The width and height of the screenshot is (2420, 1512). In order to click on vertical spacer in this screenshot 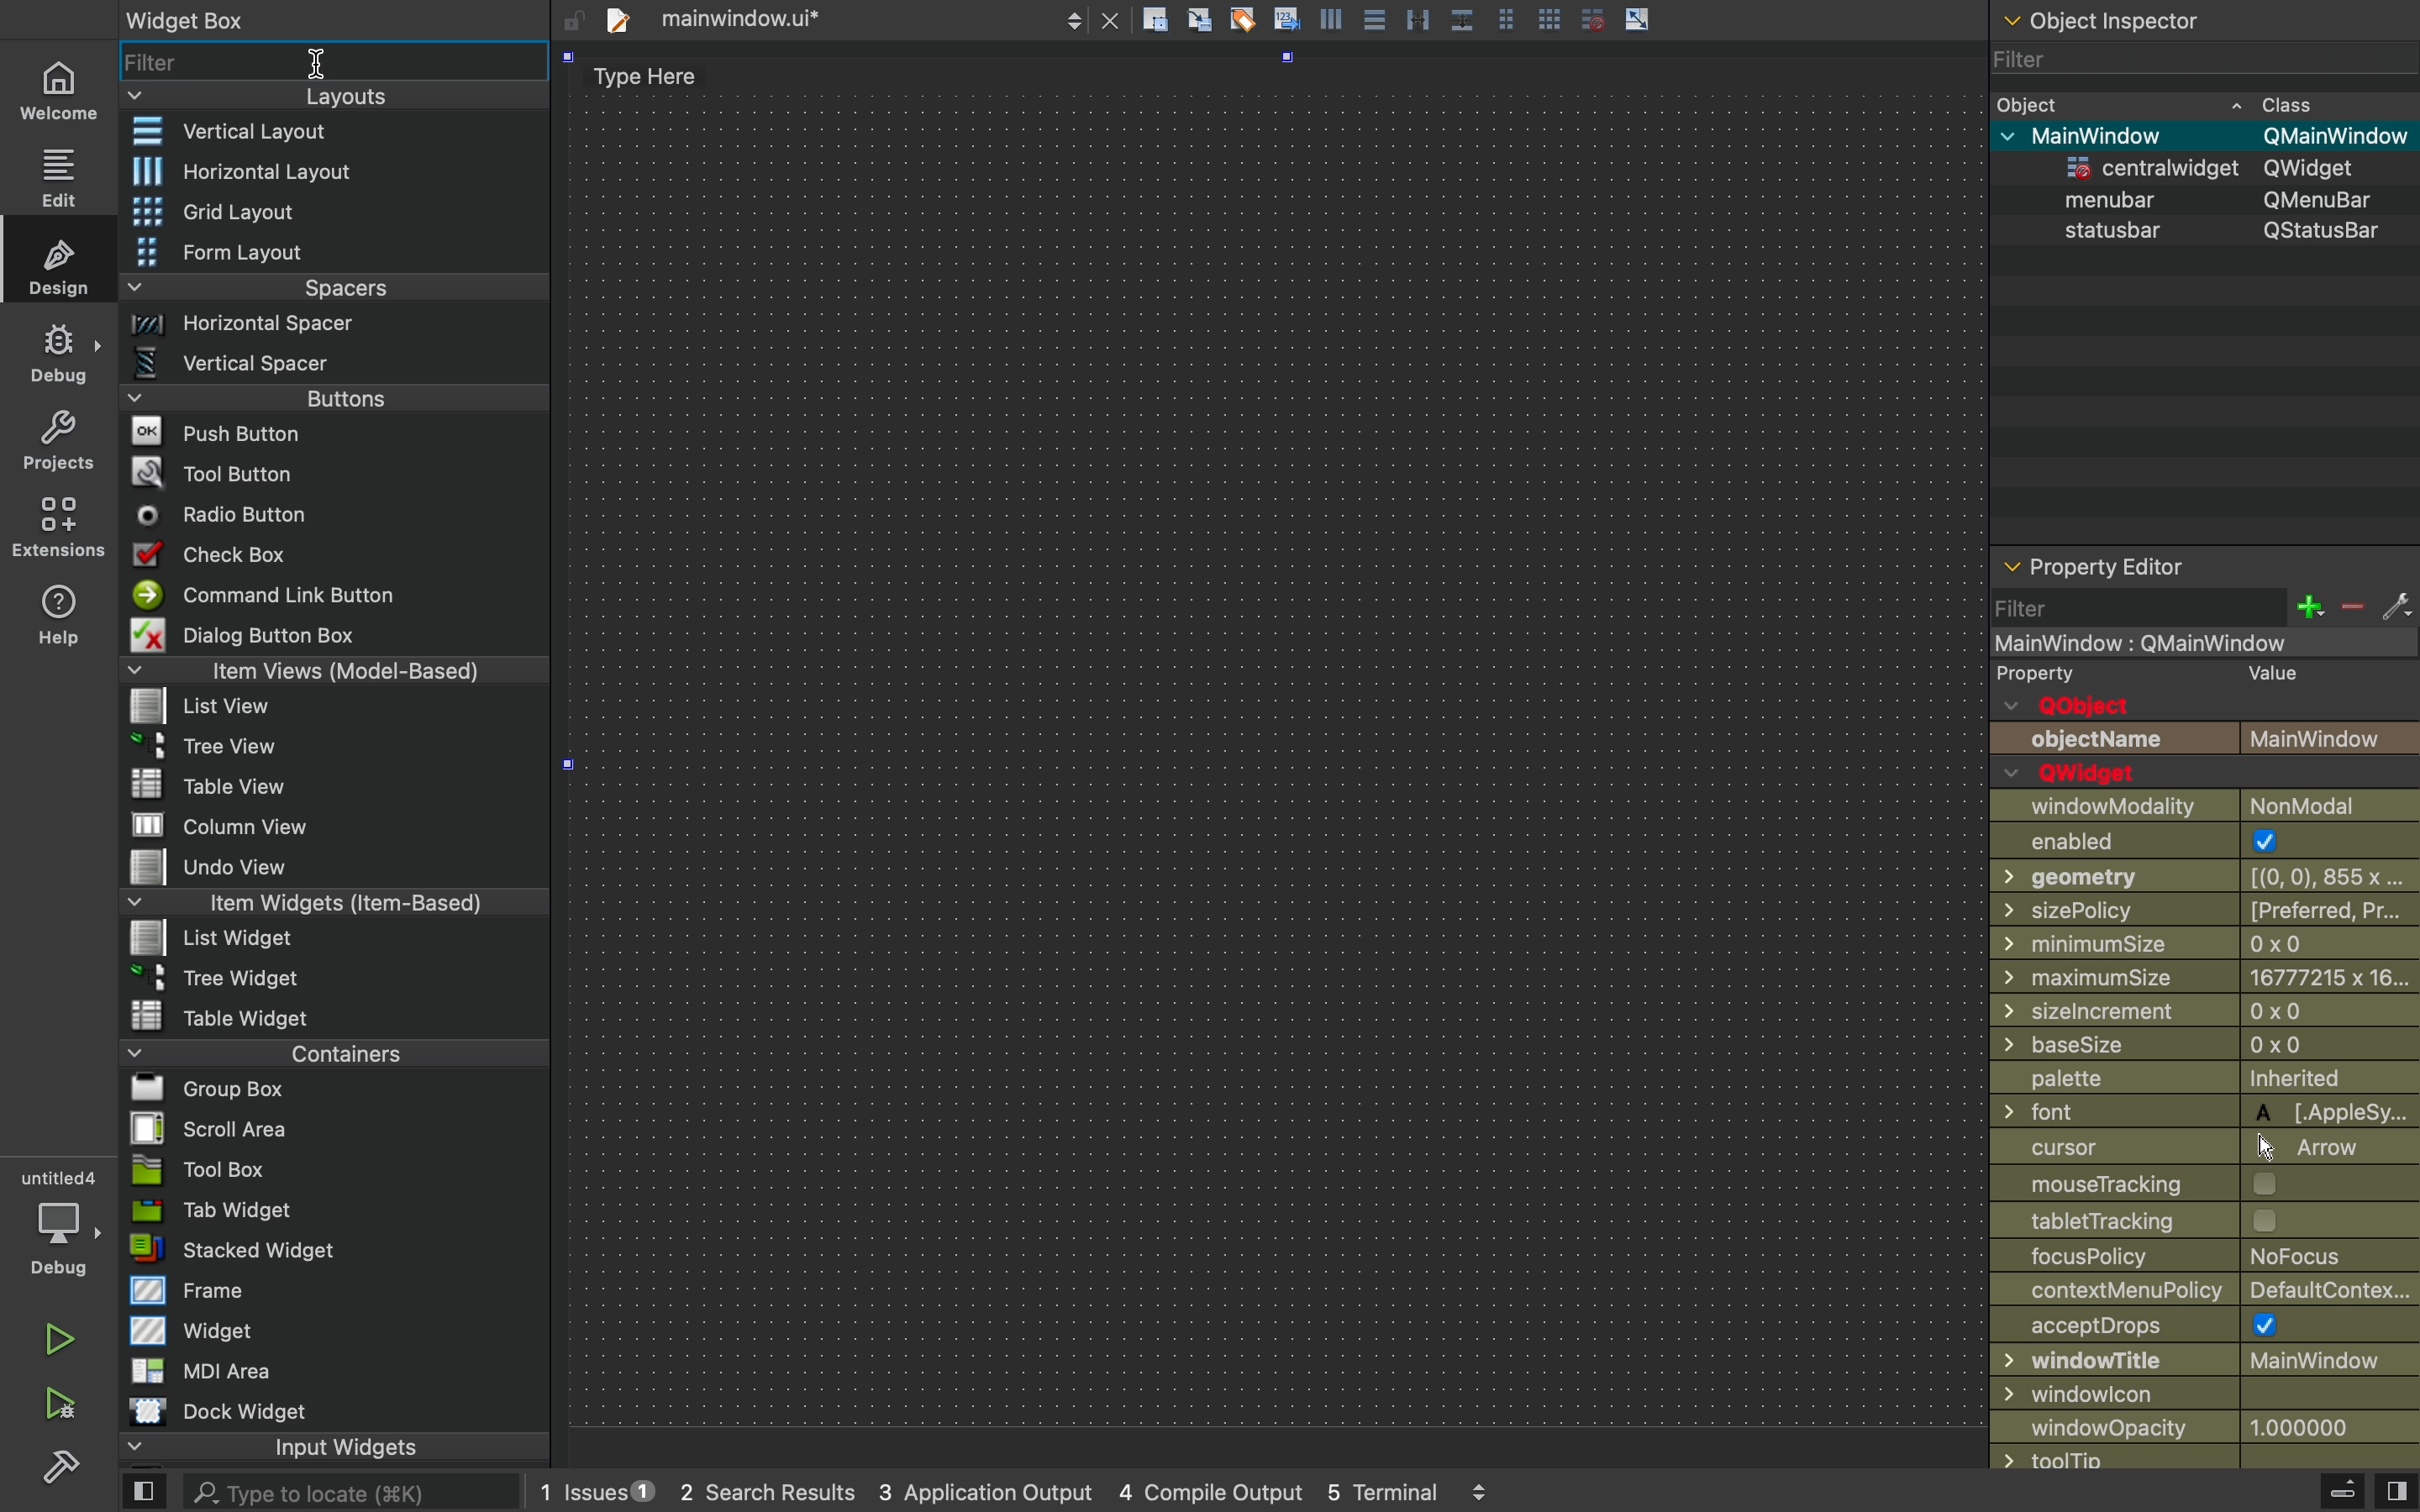, I will do `click(333, 362)`.